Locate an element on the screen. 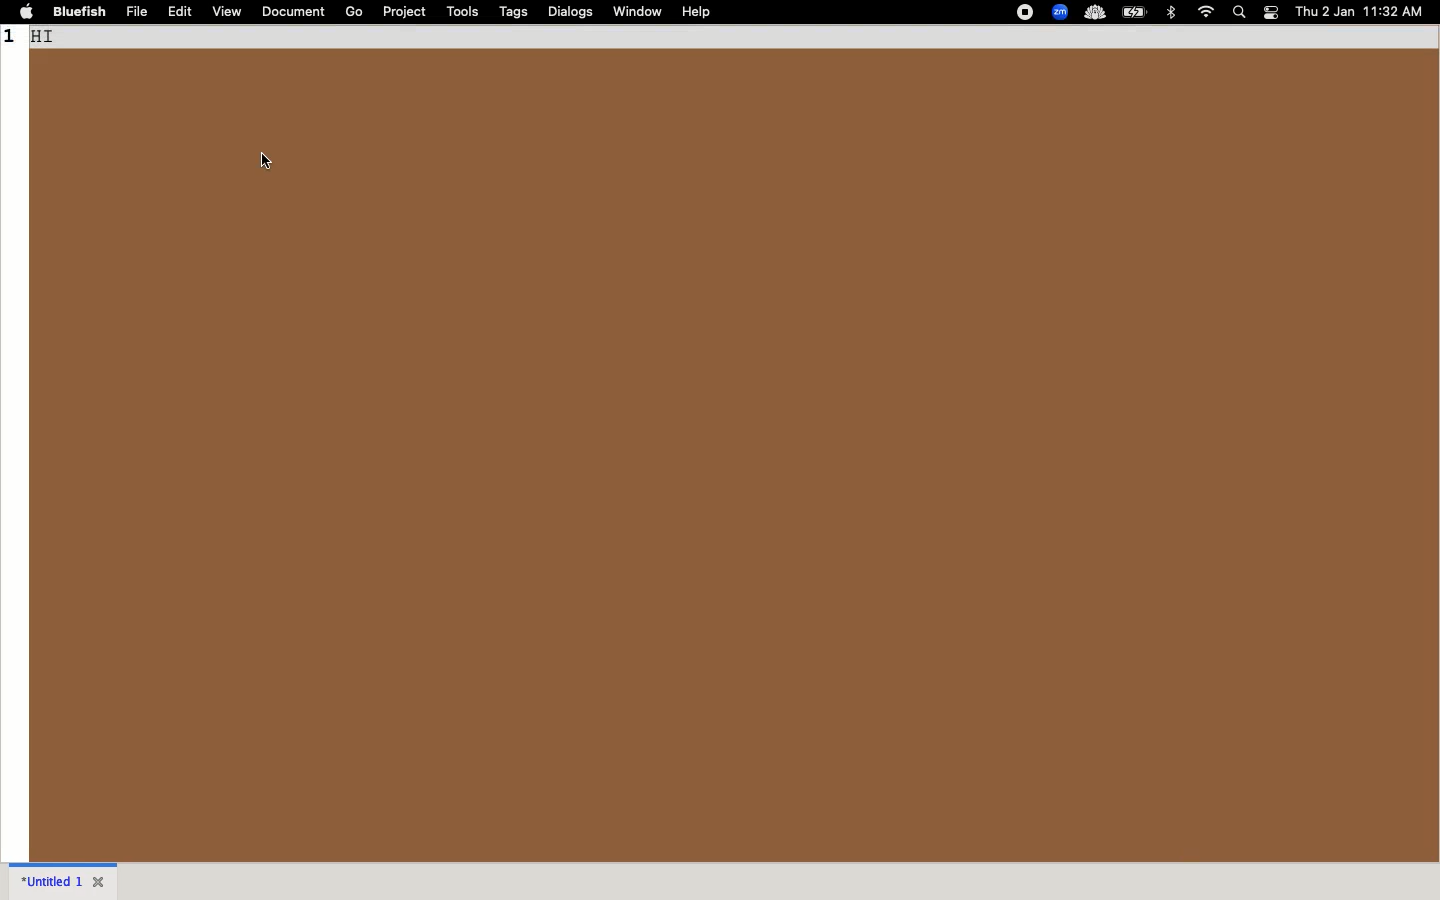 The width and height of the screenshot is (1440, 900). help is located at coordinates (698, 12).